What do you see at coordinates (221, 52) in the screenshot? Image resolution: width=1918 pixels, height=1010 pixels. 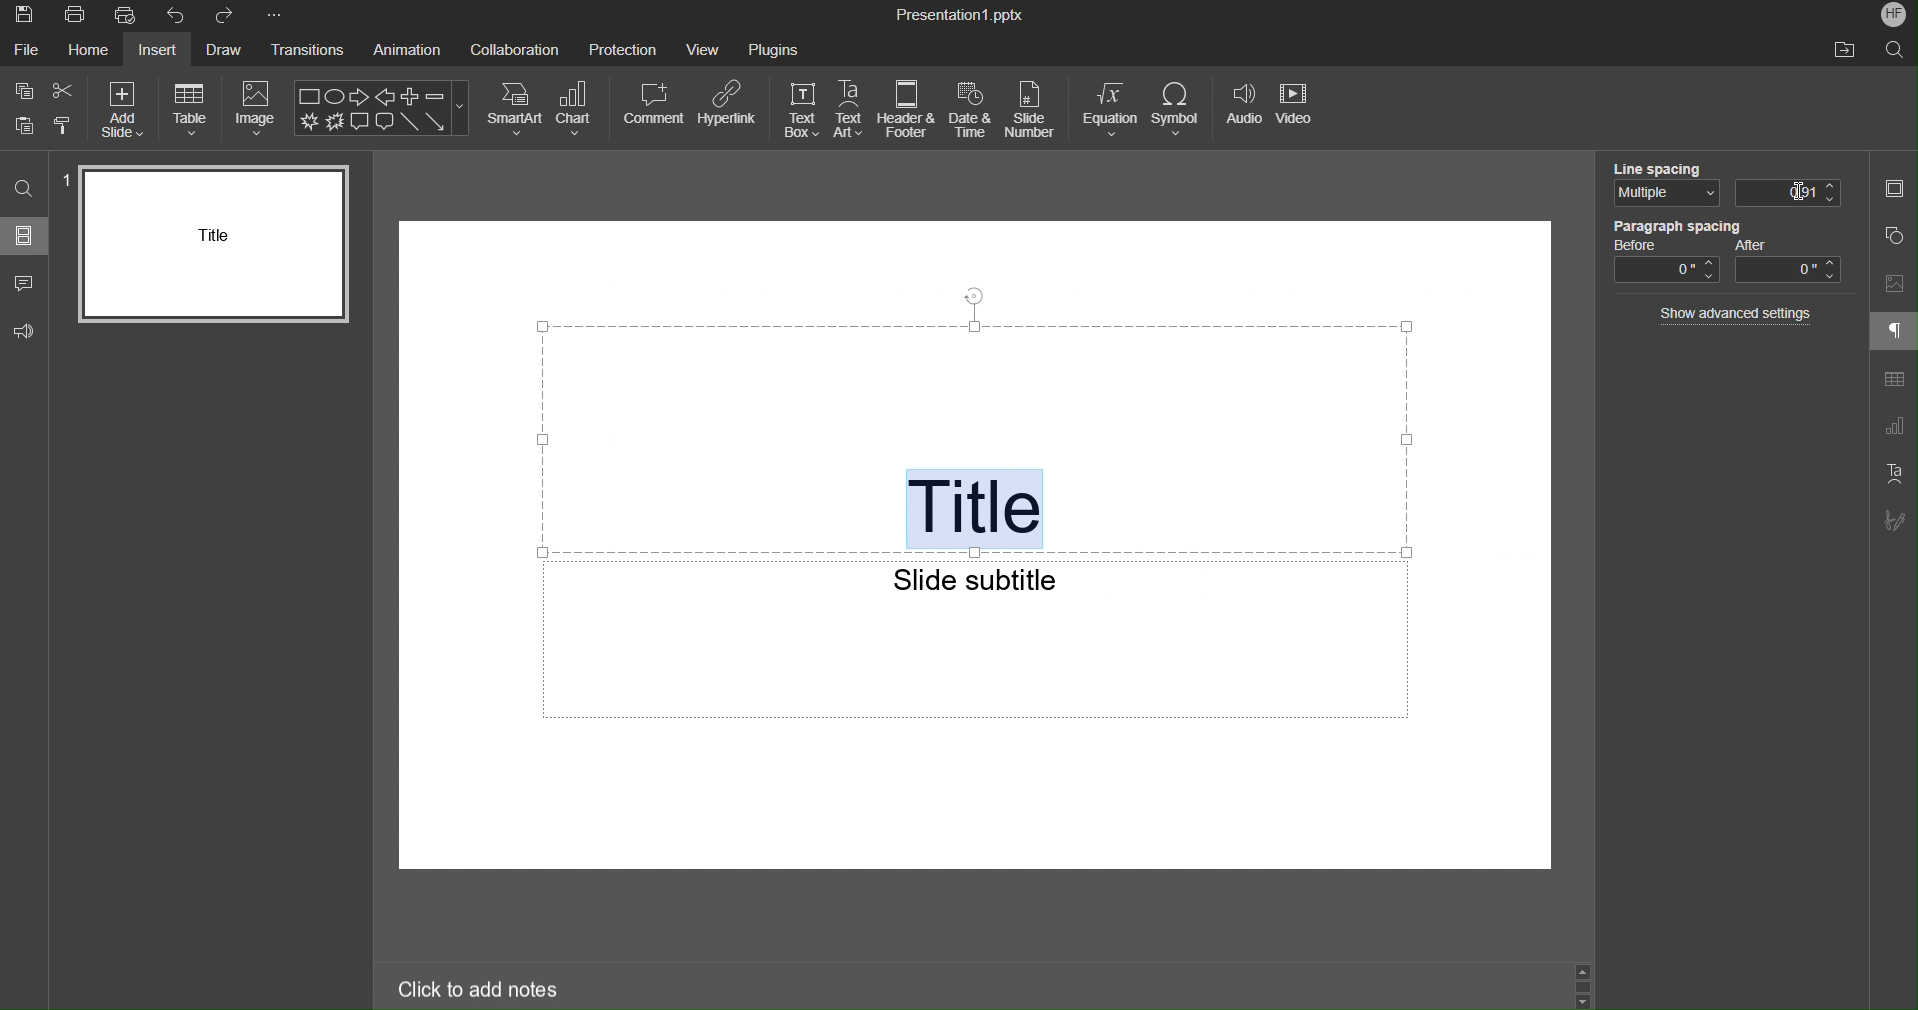 I see `Draw` at bounding box center [221, 52].